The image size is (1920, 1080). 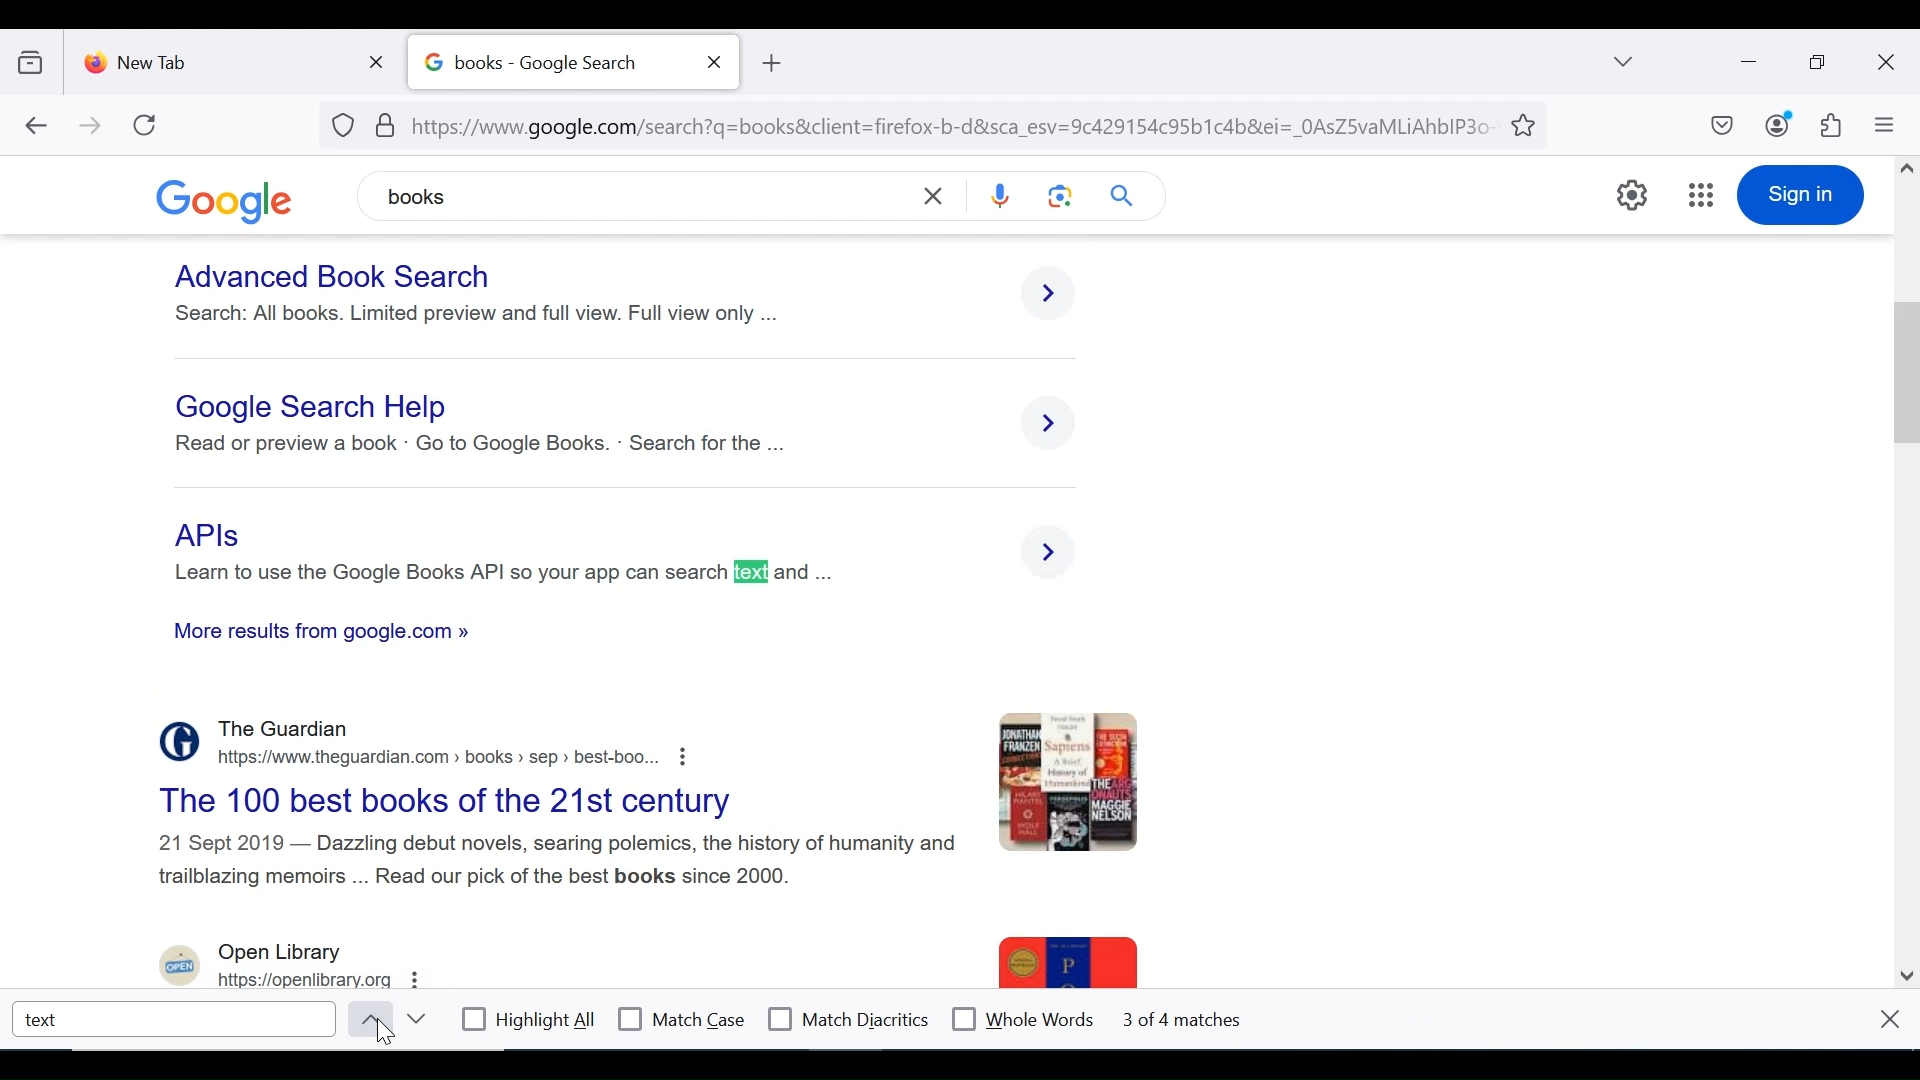 I want to click on the 100 best books of the 21st century, so click(x=465, y=802).